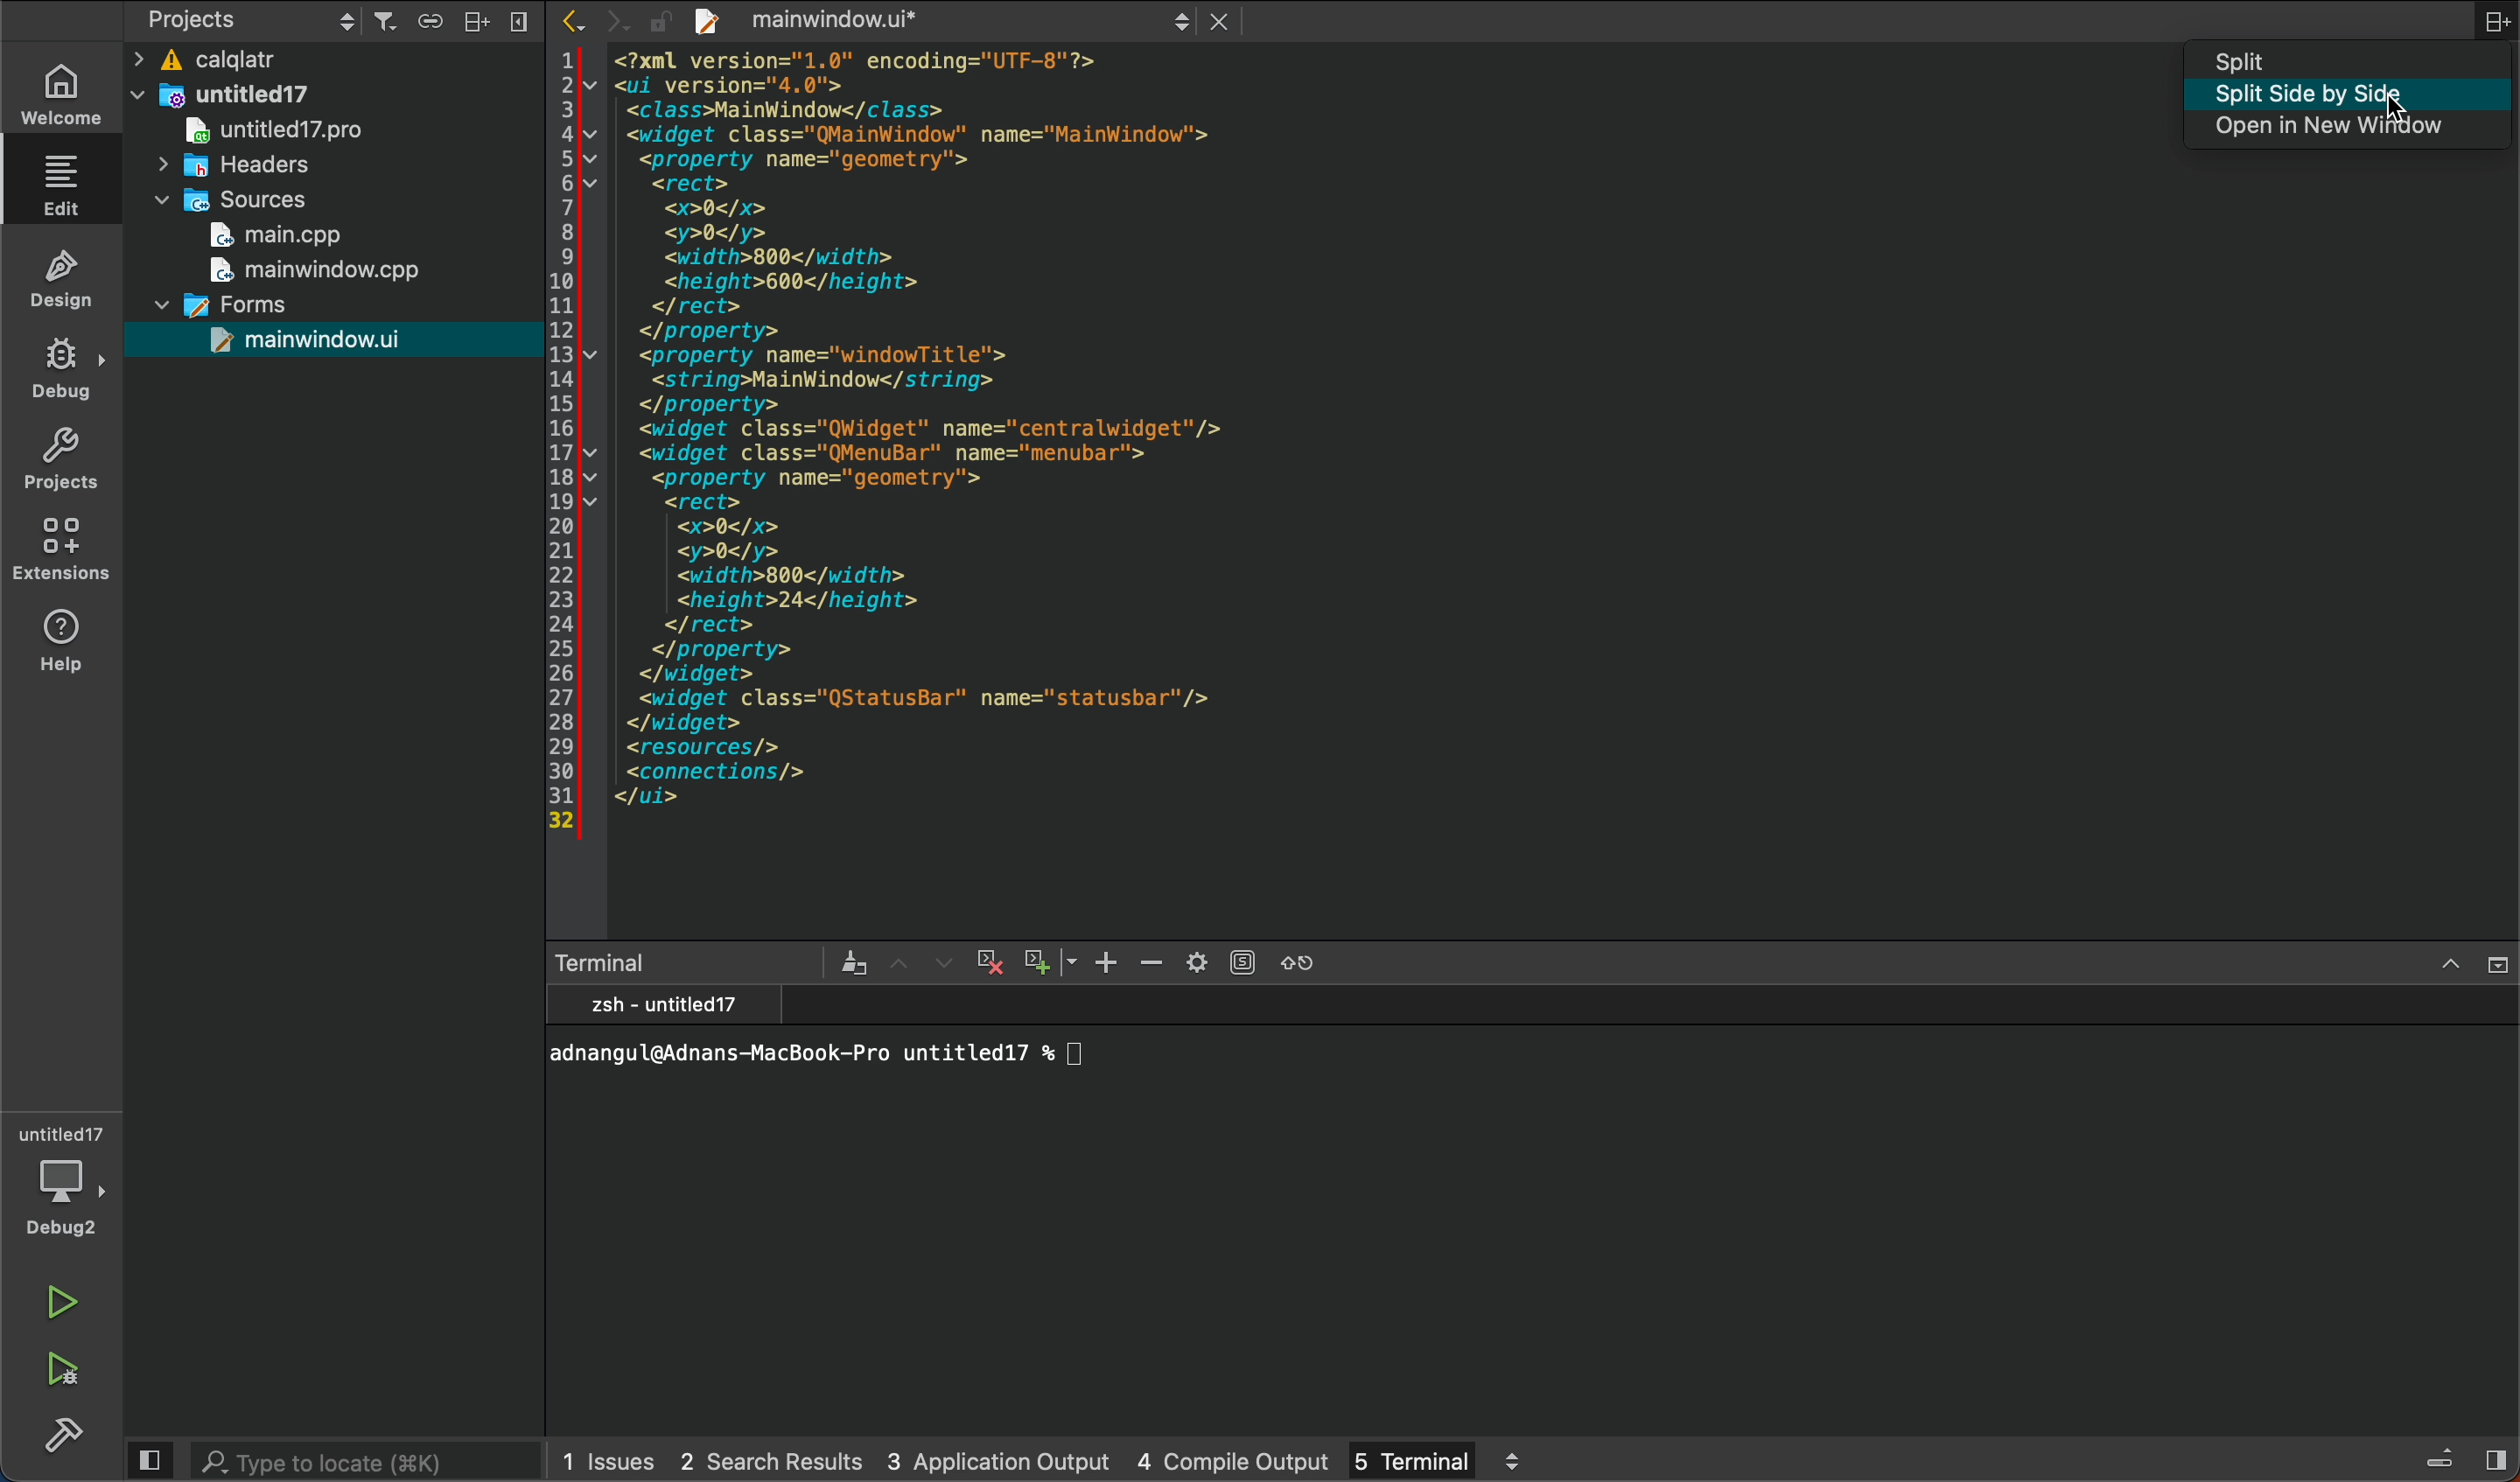 The image size is (2520, 1482). I want to click on cursor, so click(2395, 116).